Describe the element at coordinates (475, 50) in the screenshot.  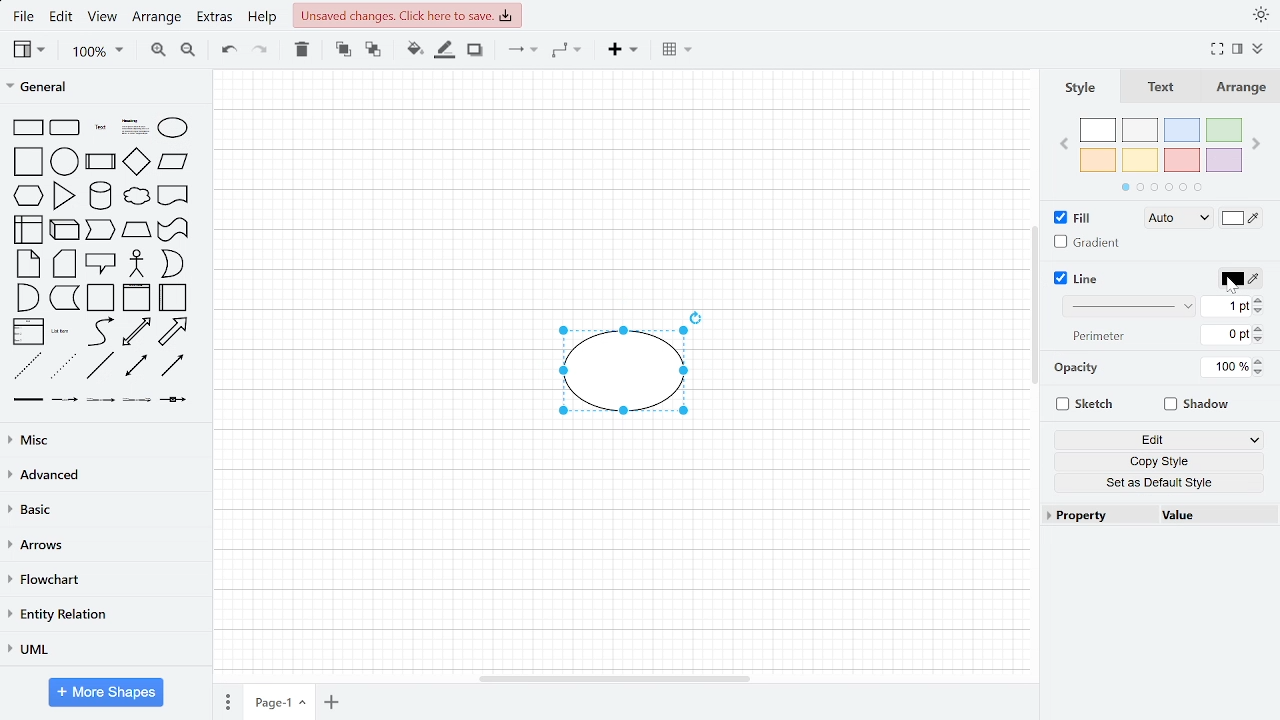
I see `shadow` at that location.